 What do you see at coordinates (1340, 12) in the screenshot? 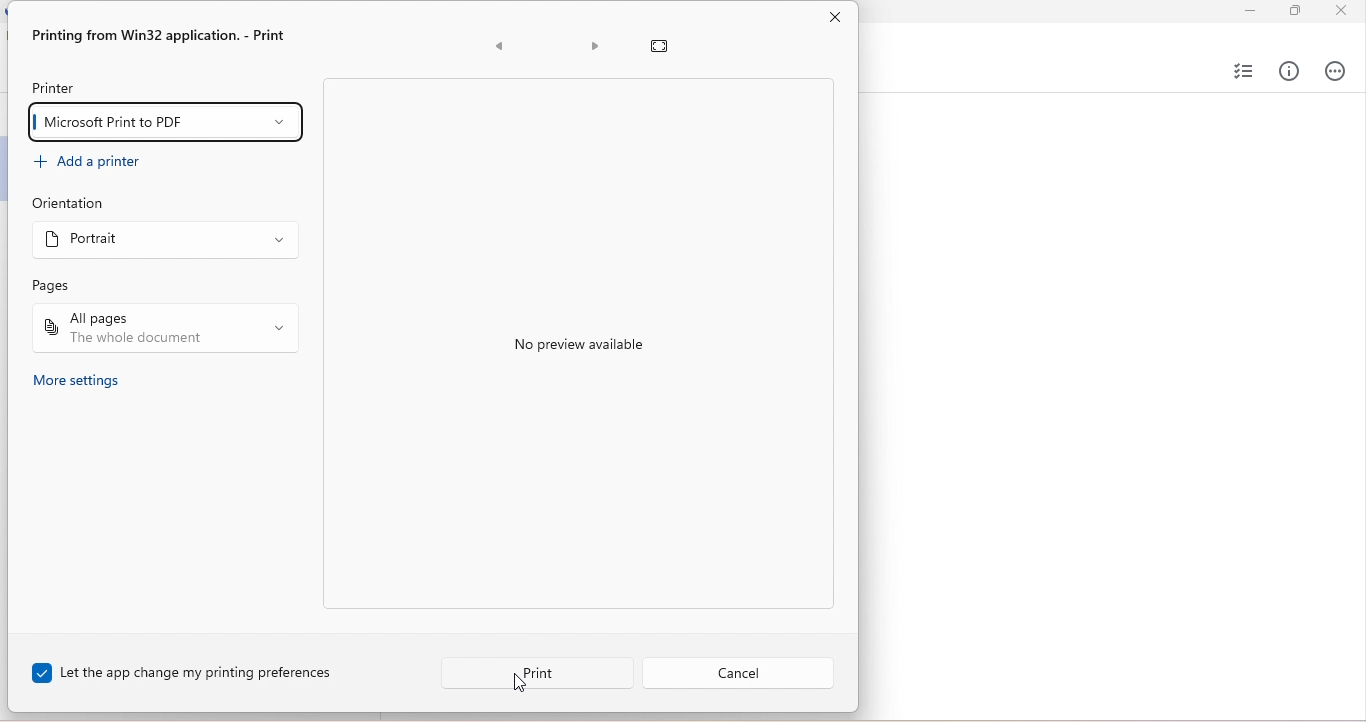
I see `close` at bounding box center [1340, 12].